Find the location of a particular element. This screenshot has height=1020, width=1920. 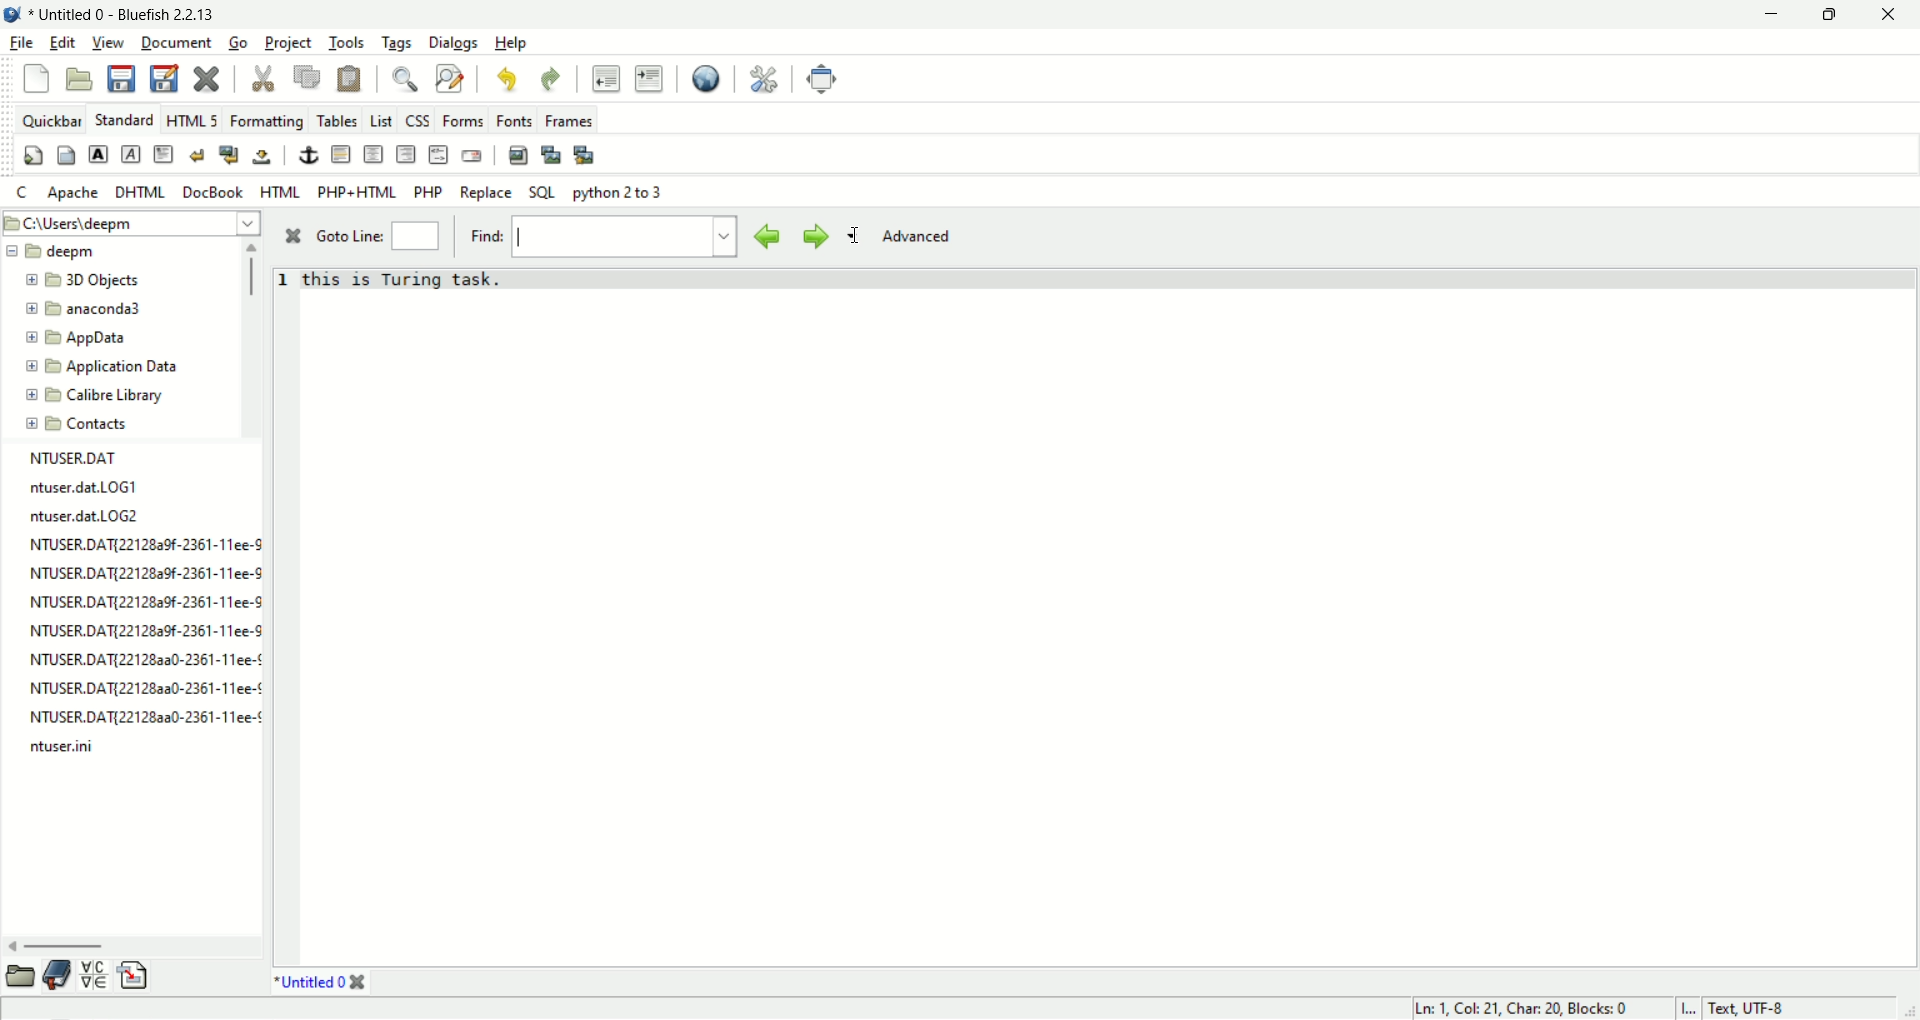

NTUSER.DATI221282a9f-2361-11ee-8 is located at coordinates (142, 630).